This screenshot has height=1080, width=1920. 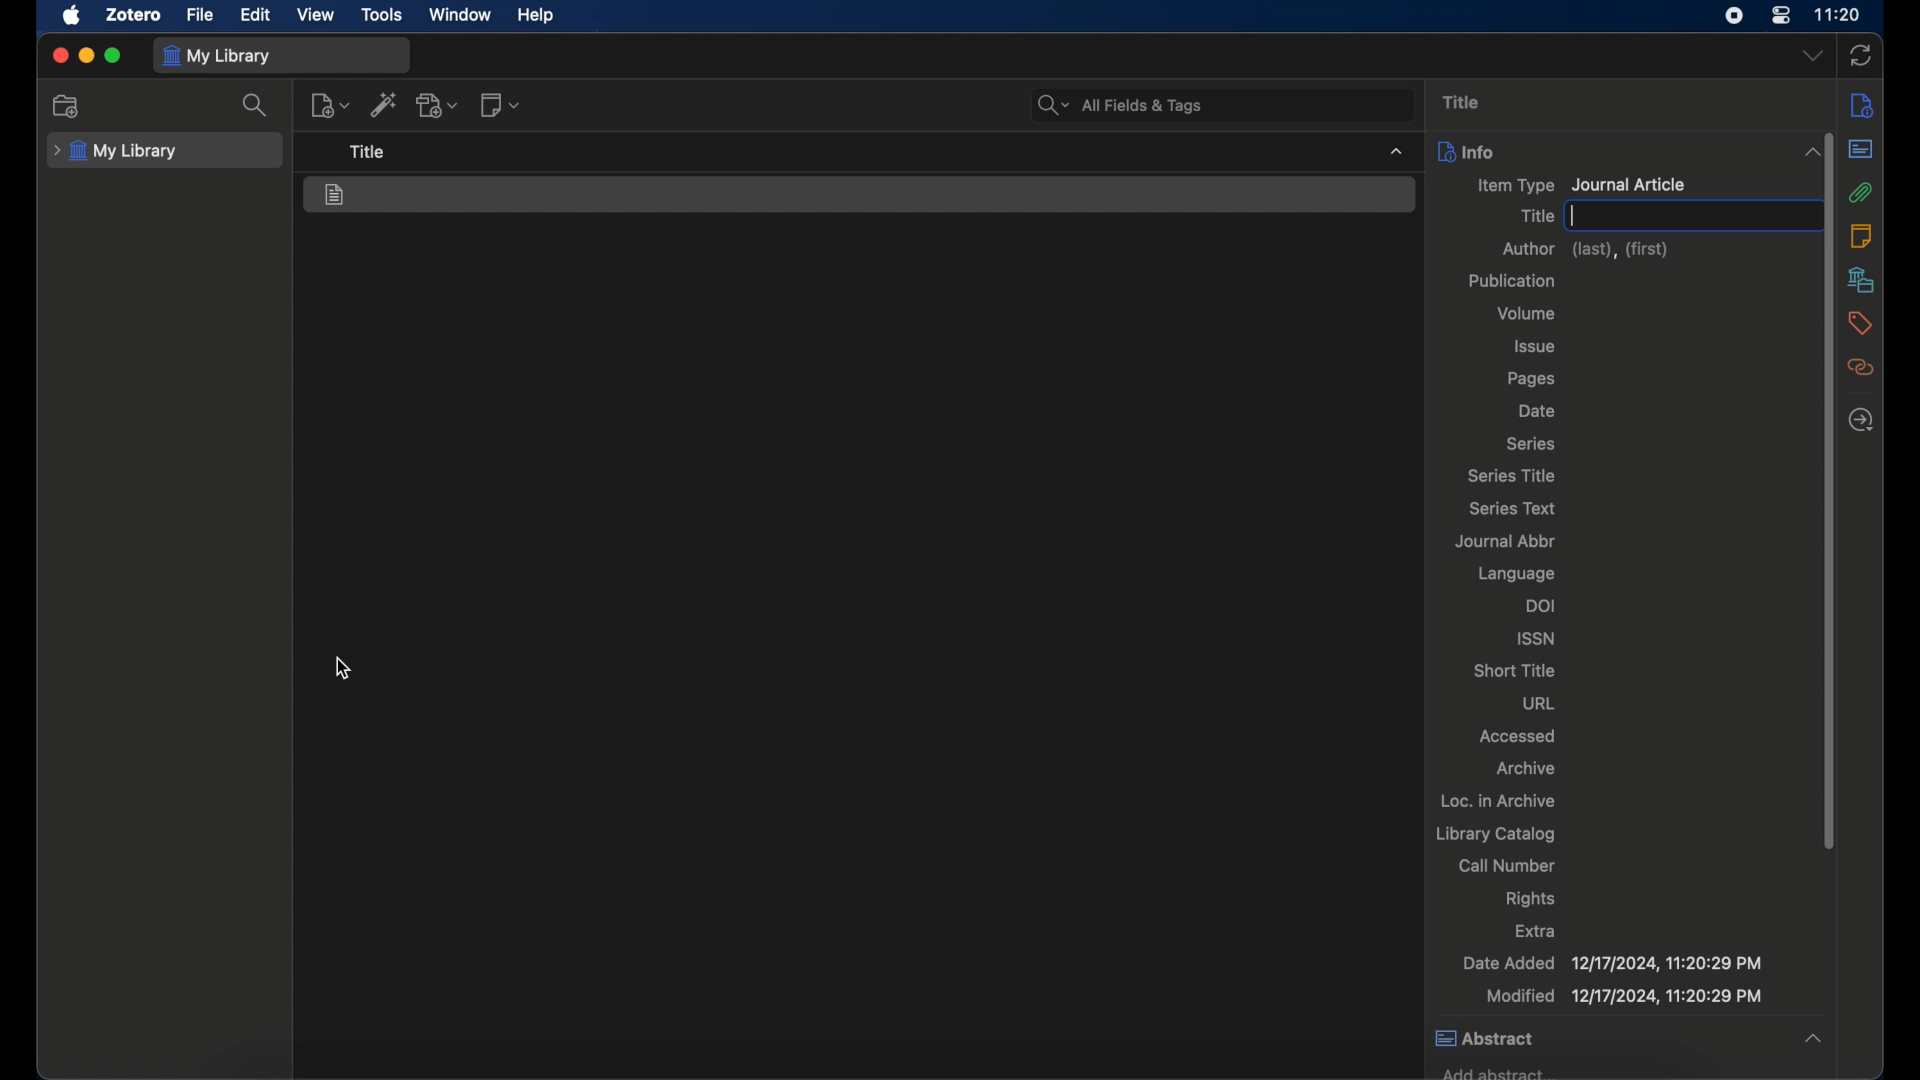 I want to click on libraries, so click(x=1861, y=279).